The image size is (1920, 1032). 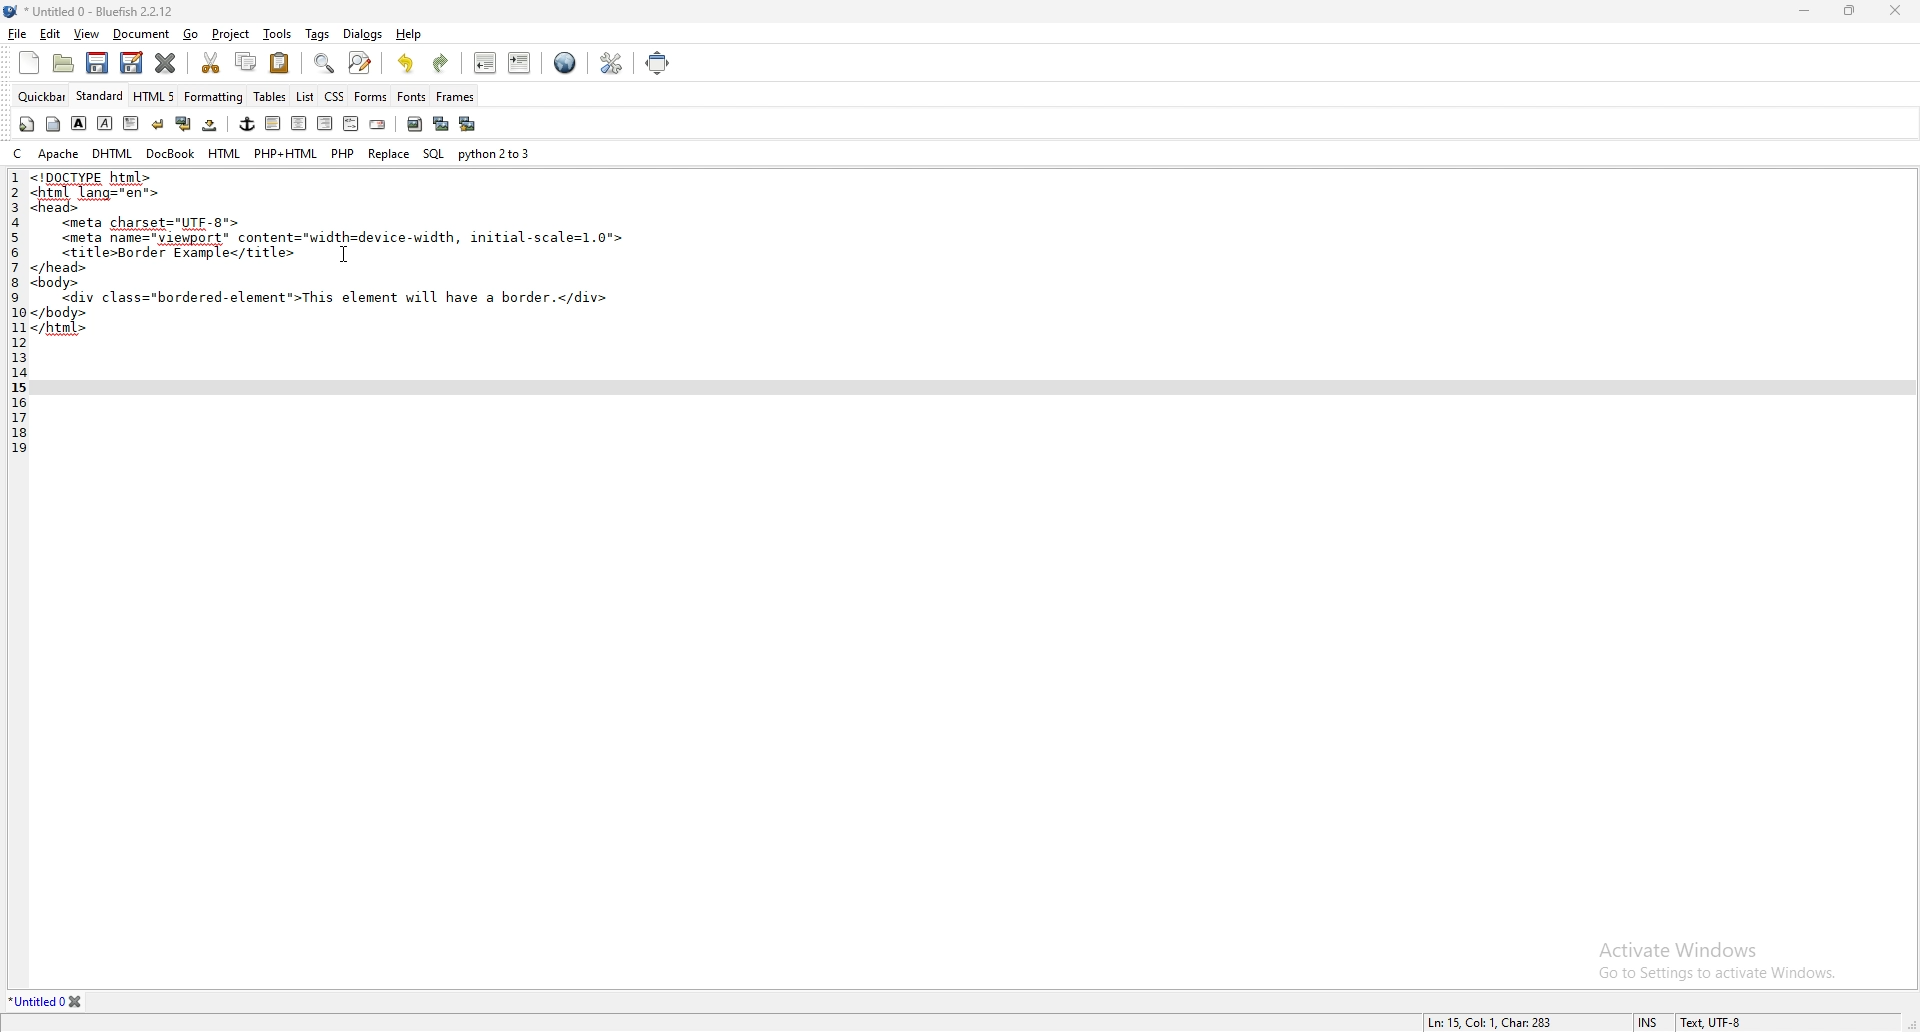 I want to click on anchor, so click(x=247, y=124).